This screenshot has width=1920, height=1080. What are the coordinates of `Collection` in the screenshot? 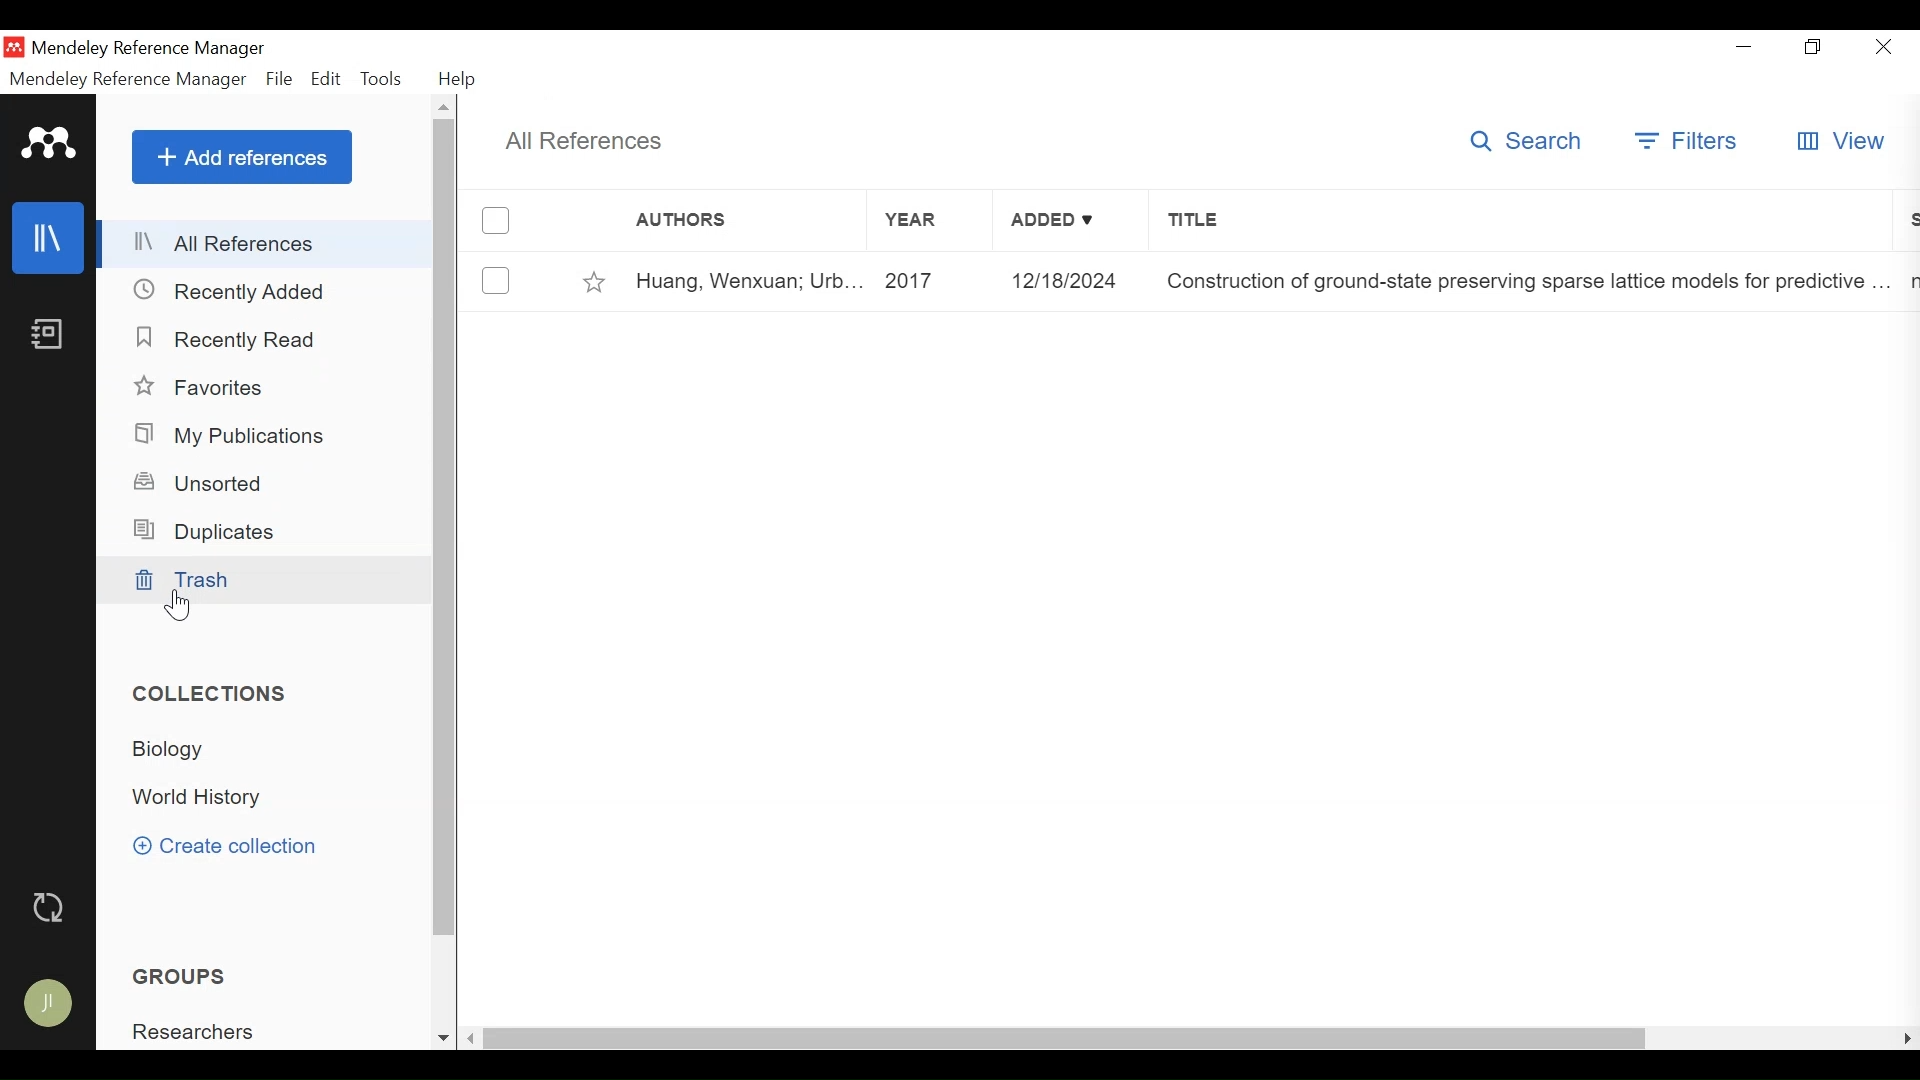 It's located at (181, 749).